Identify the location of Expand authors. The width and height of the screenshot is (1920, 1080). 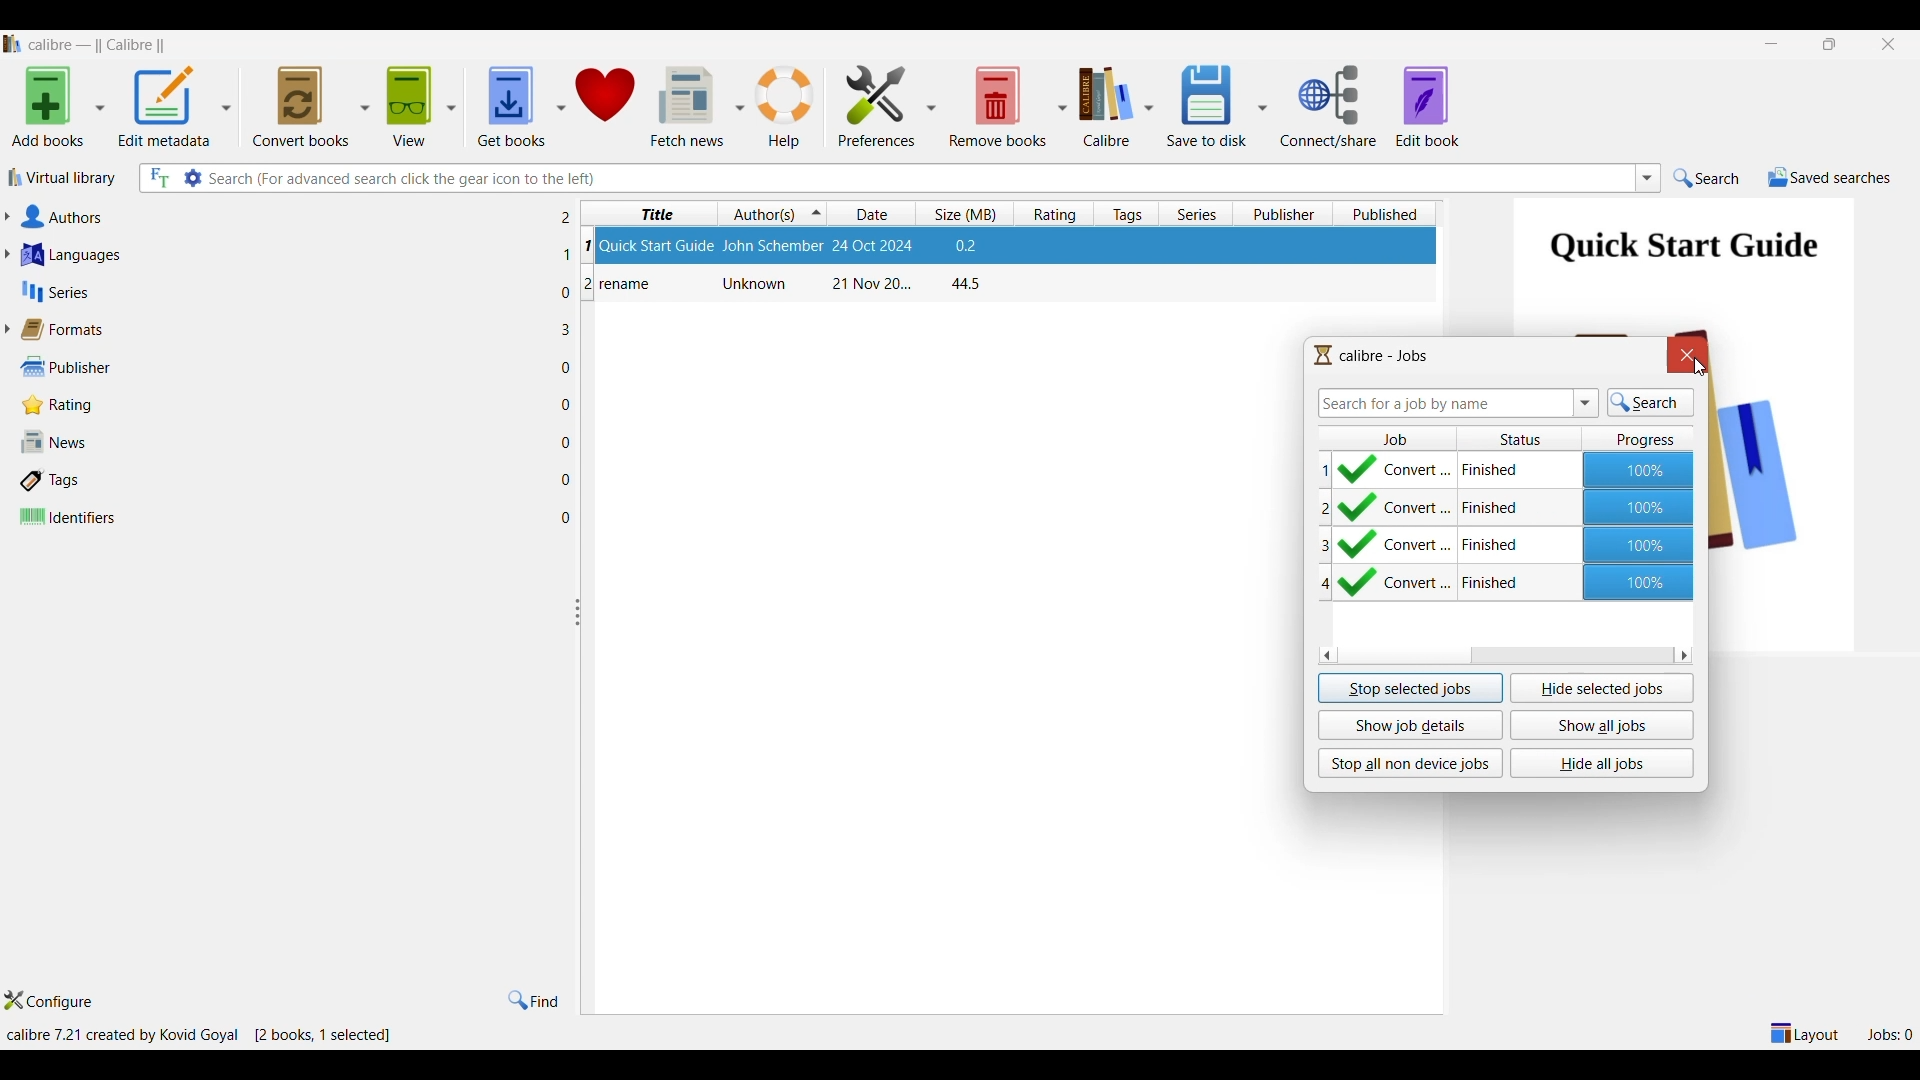
(6, 216).